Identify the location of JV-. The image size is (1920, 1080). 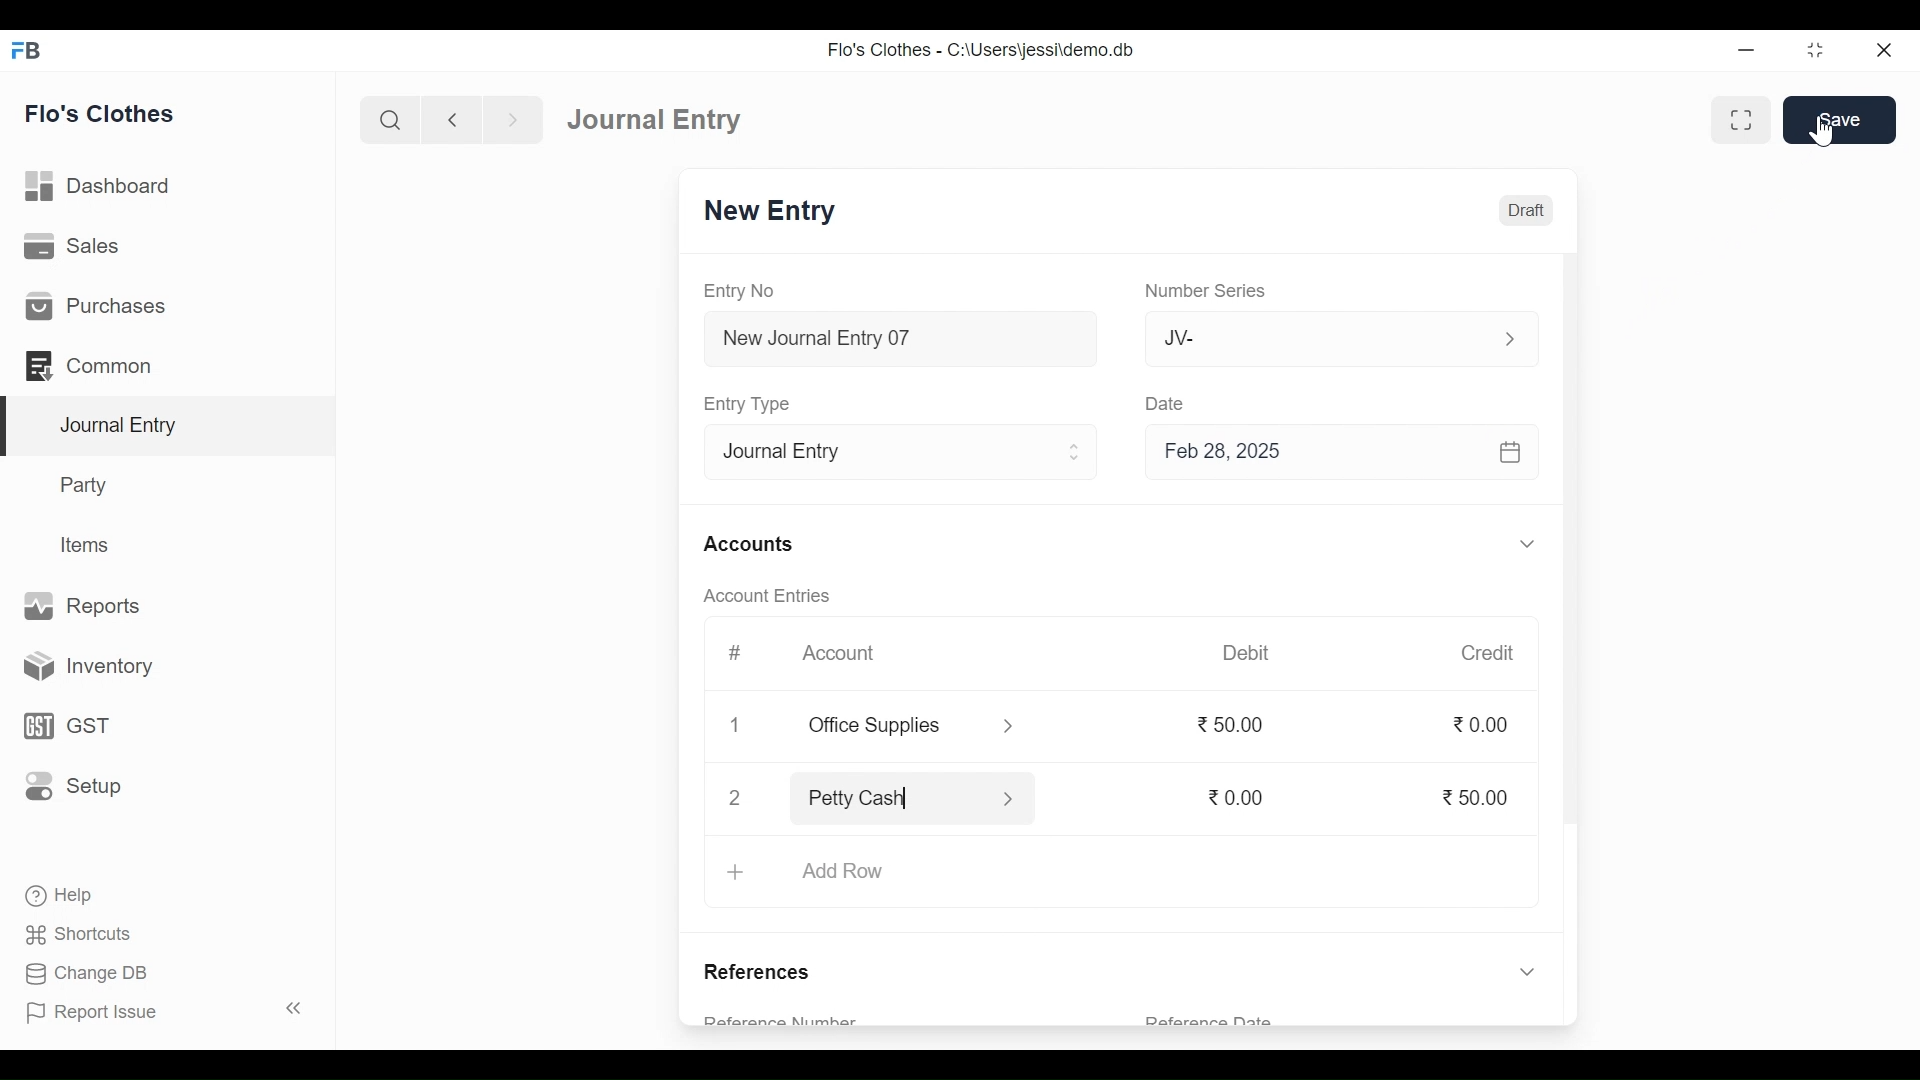
(1306, 339).